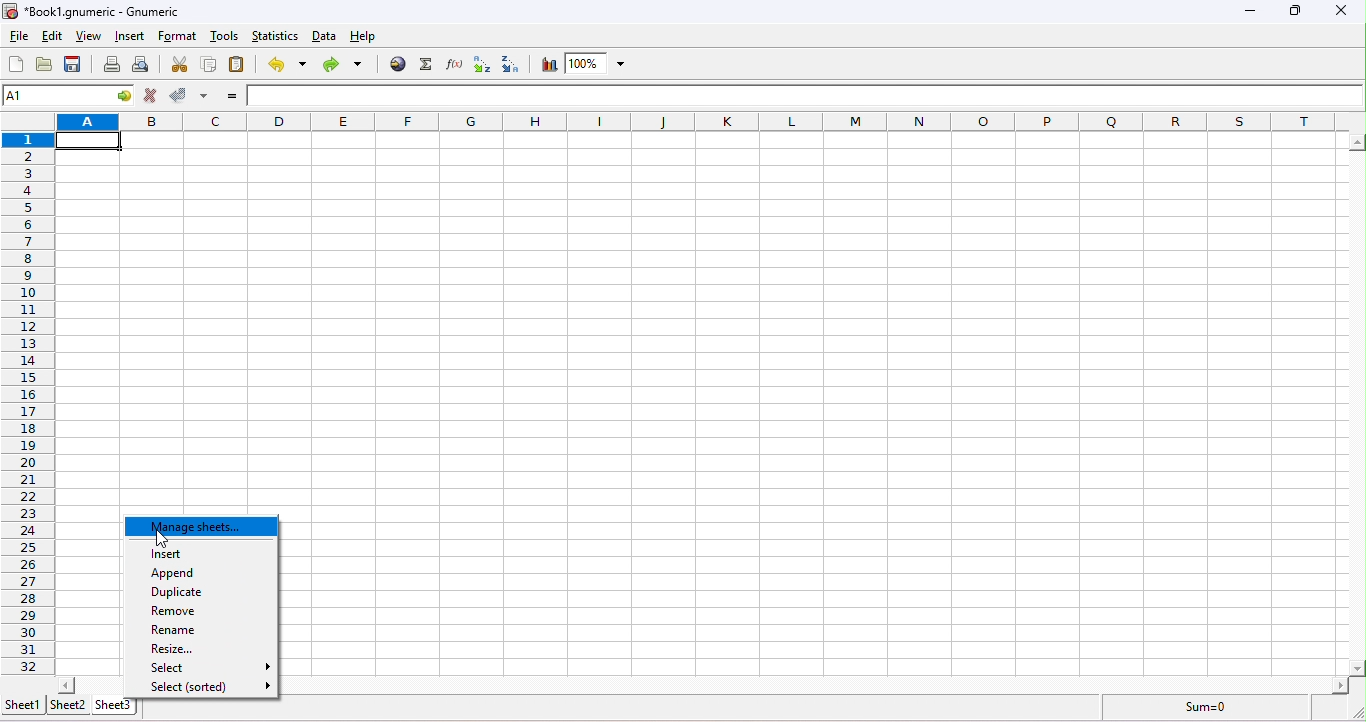 This screenshot has width=1366, height=722. What do you see at coordinates (112, 66) in the screenshot?
I see `print` at bounding box center [112, 66].